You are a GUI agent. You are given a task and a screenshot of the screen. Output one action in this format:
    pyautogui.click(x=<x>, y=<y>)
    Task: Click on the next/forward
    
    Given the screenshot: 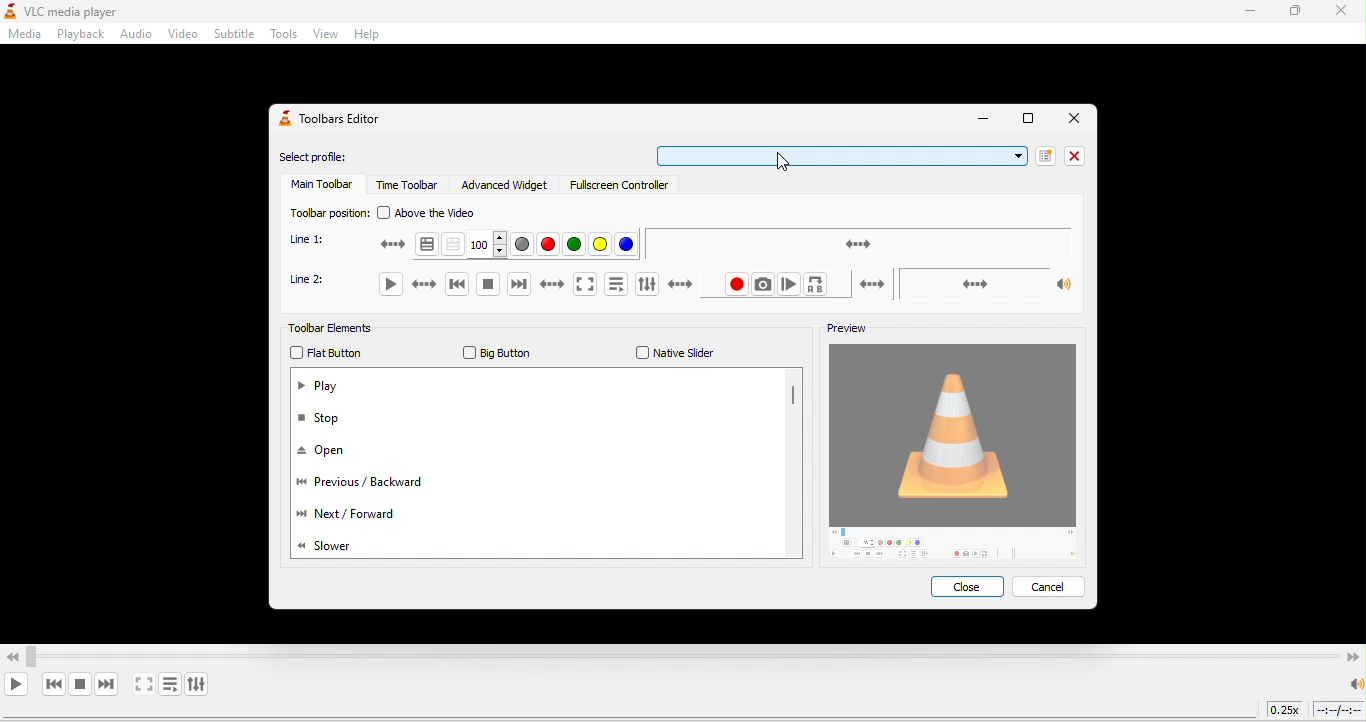 What is the action you would take?
    pyautogui.click(x=346, y=517)
    